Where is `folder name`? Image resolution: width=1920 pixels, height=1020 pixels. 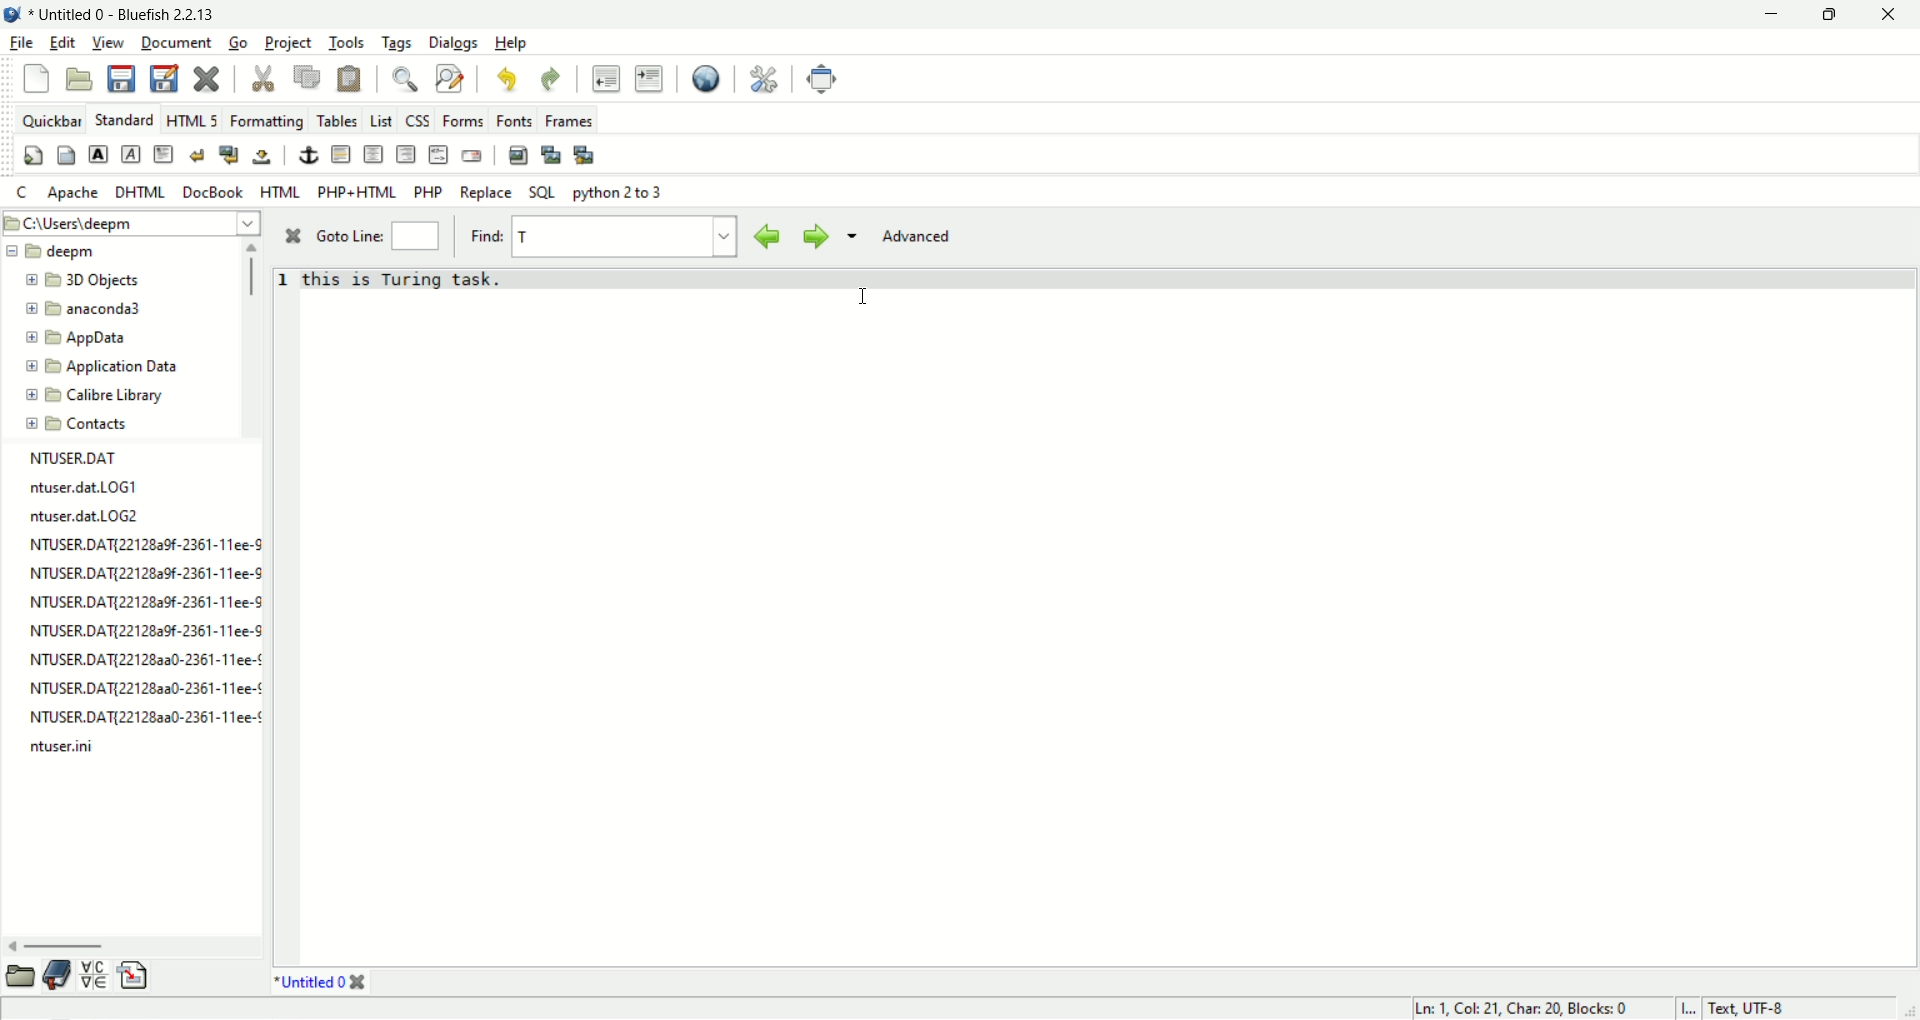 folder name is located at coordinates (88, 339).